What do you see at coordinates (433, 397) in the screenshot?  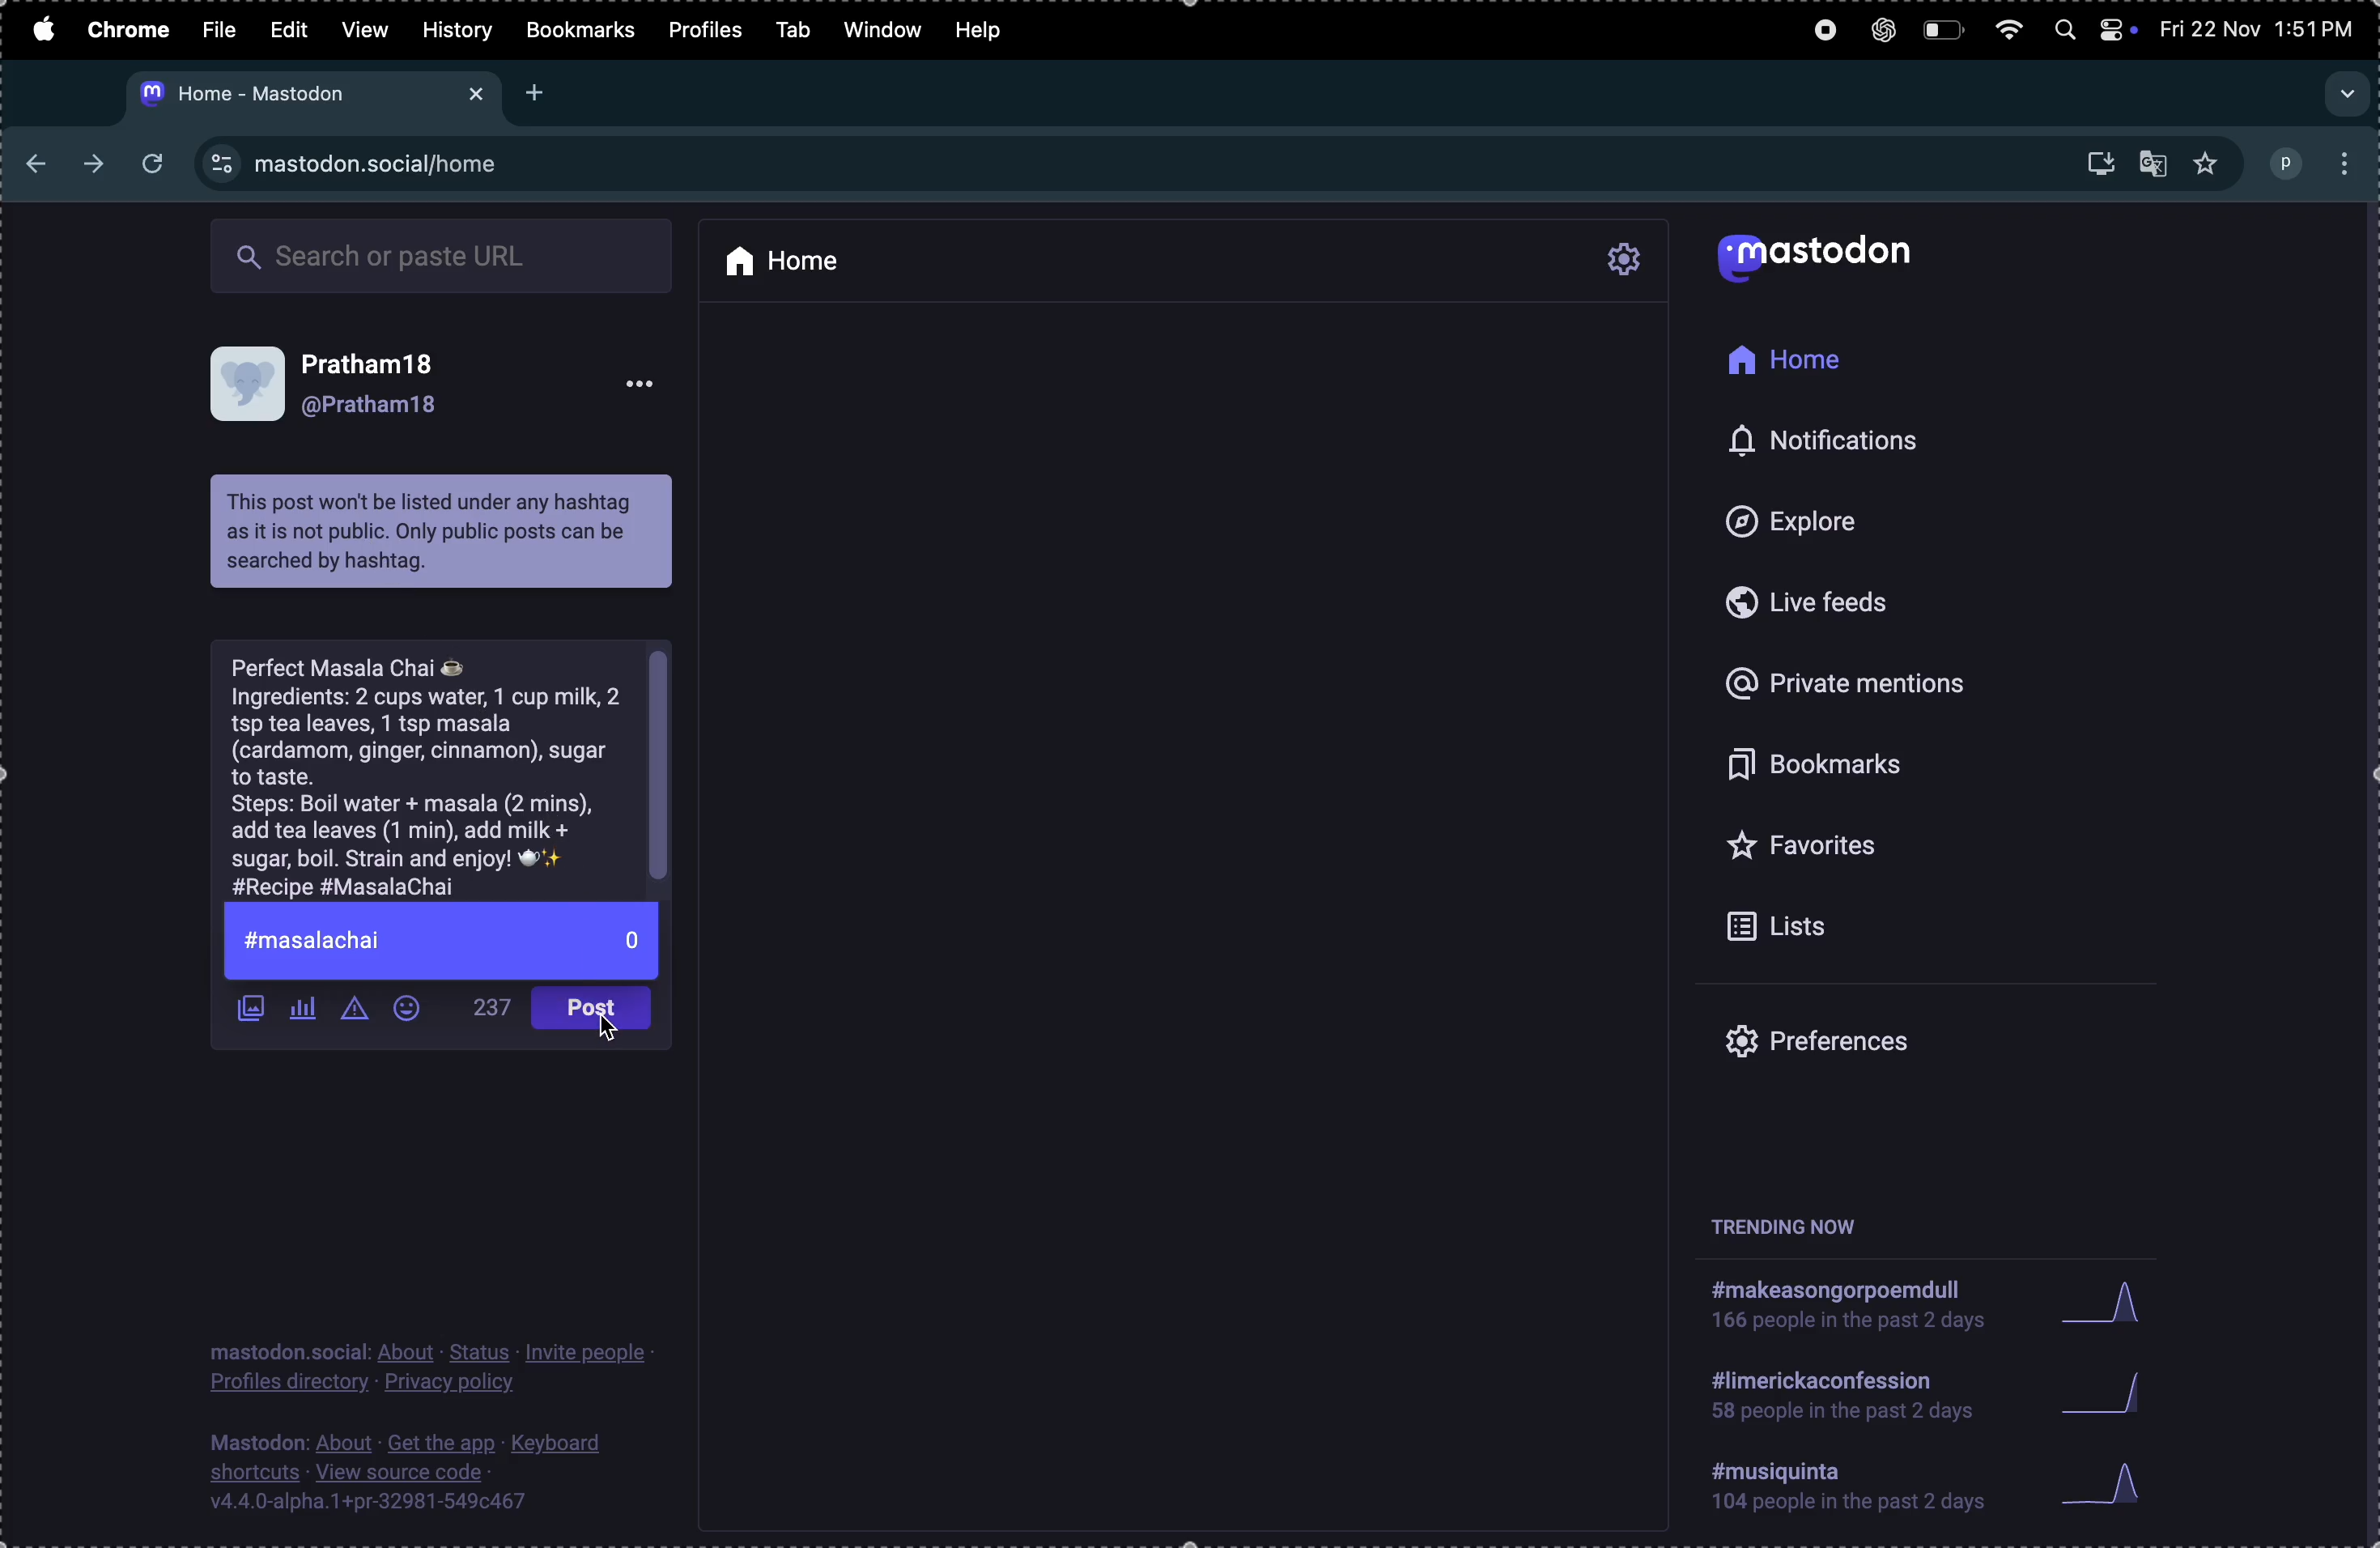 I see `user profile` at bounding box center [433, 397].